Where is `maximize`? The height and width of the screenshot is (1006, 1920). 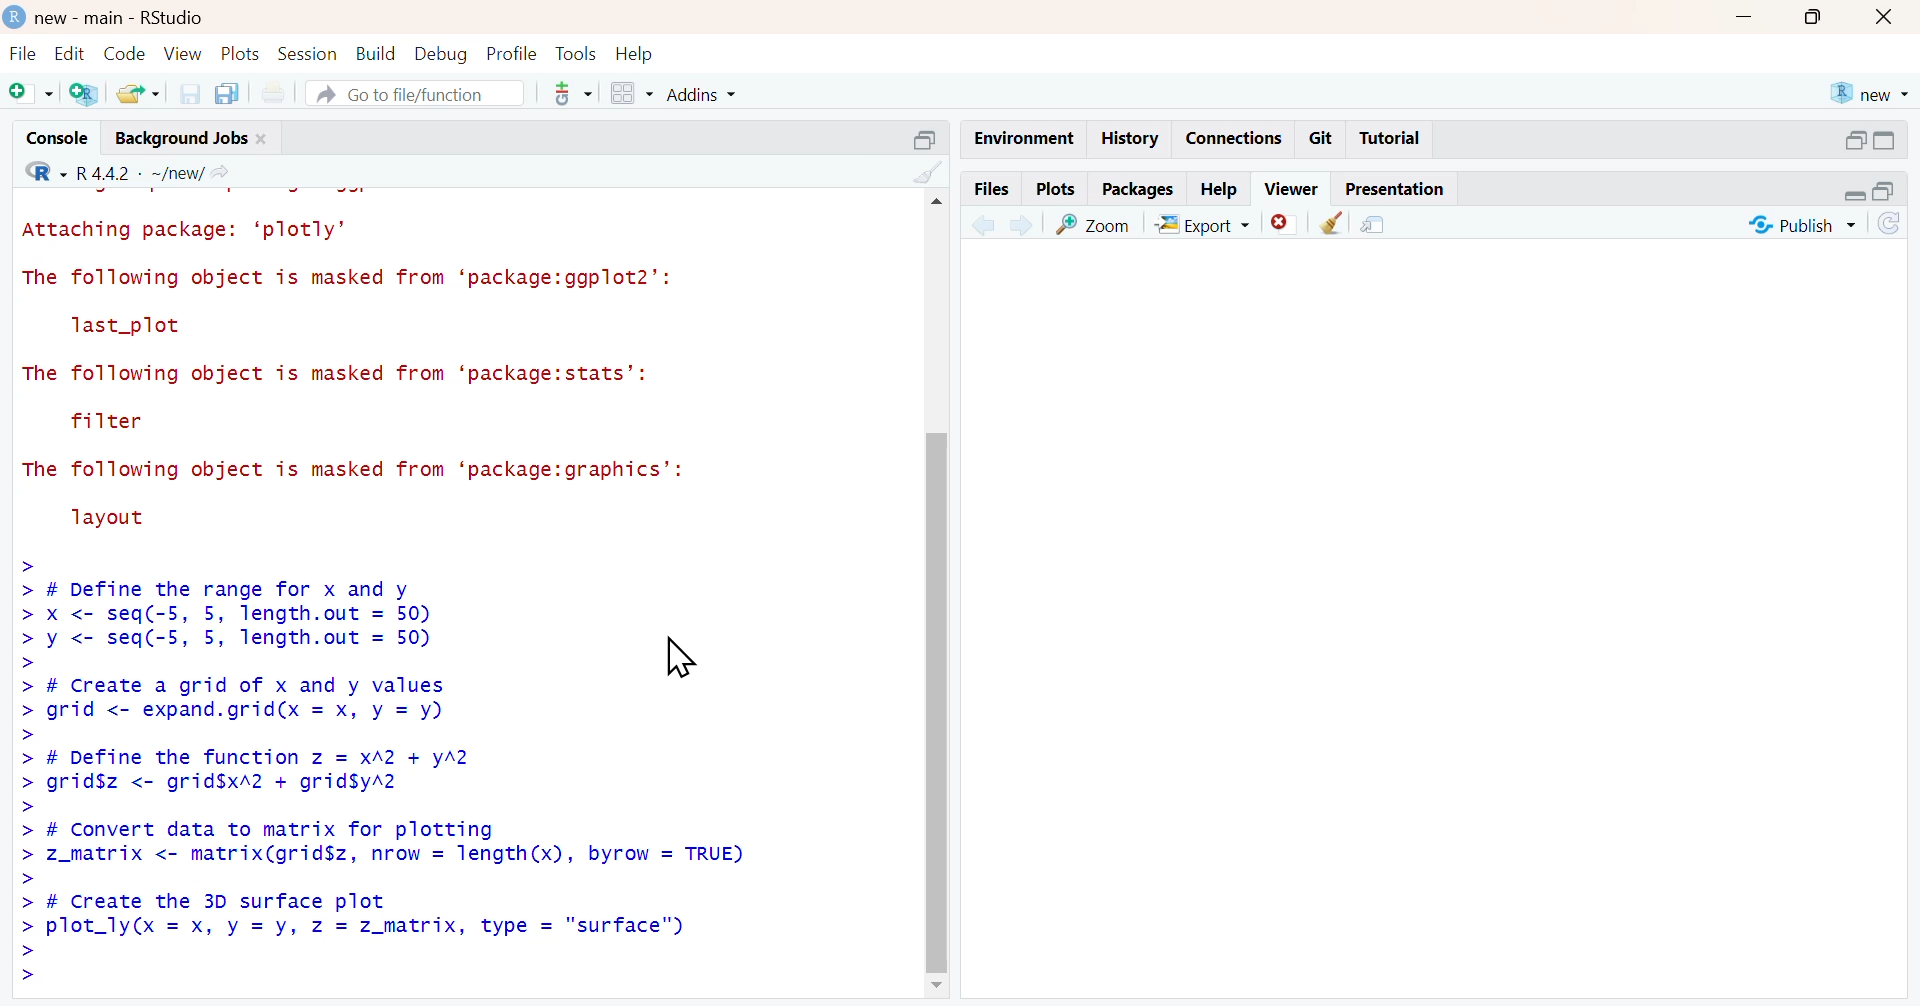
maximize is located at coordinates (1897, 194).